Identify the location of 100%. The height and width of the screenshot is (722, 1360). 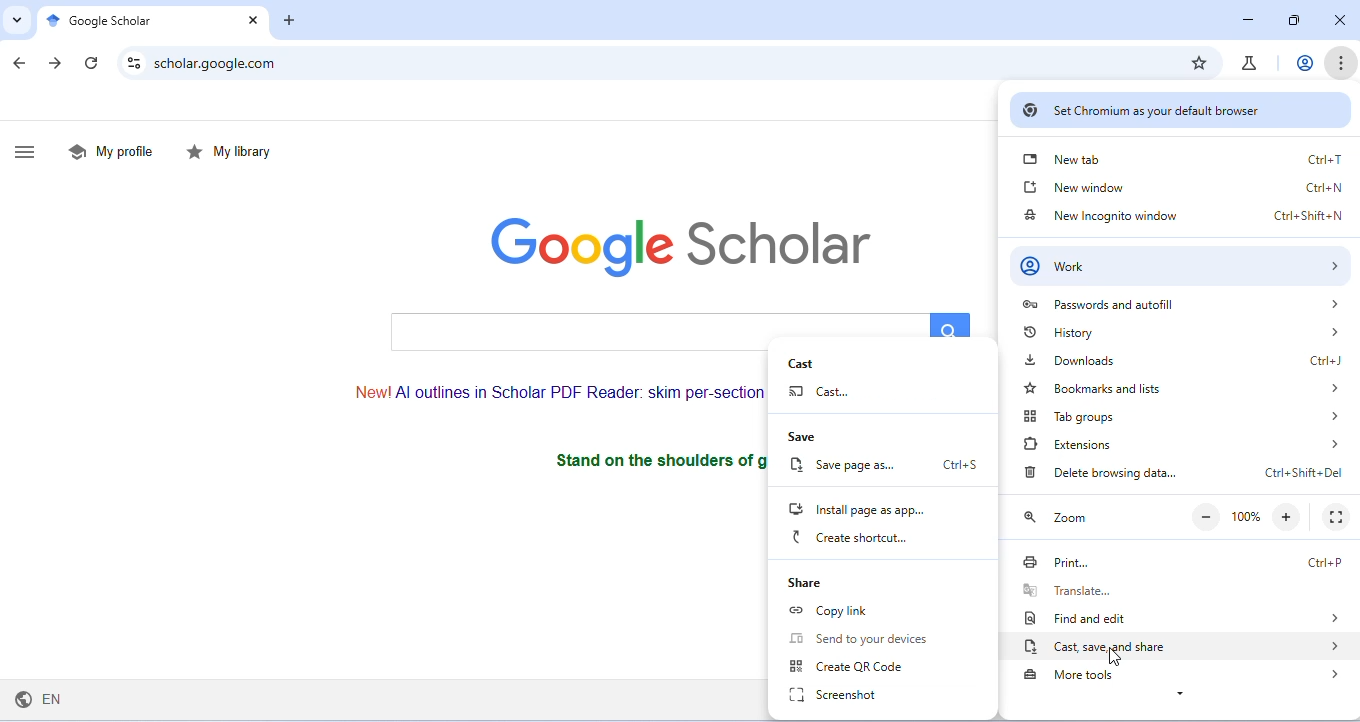
(1245, 517).